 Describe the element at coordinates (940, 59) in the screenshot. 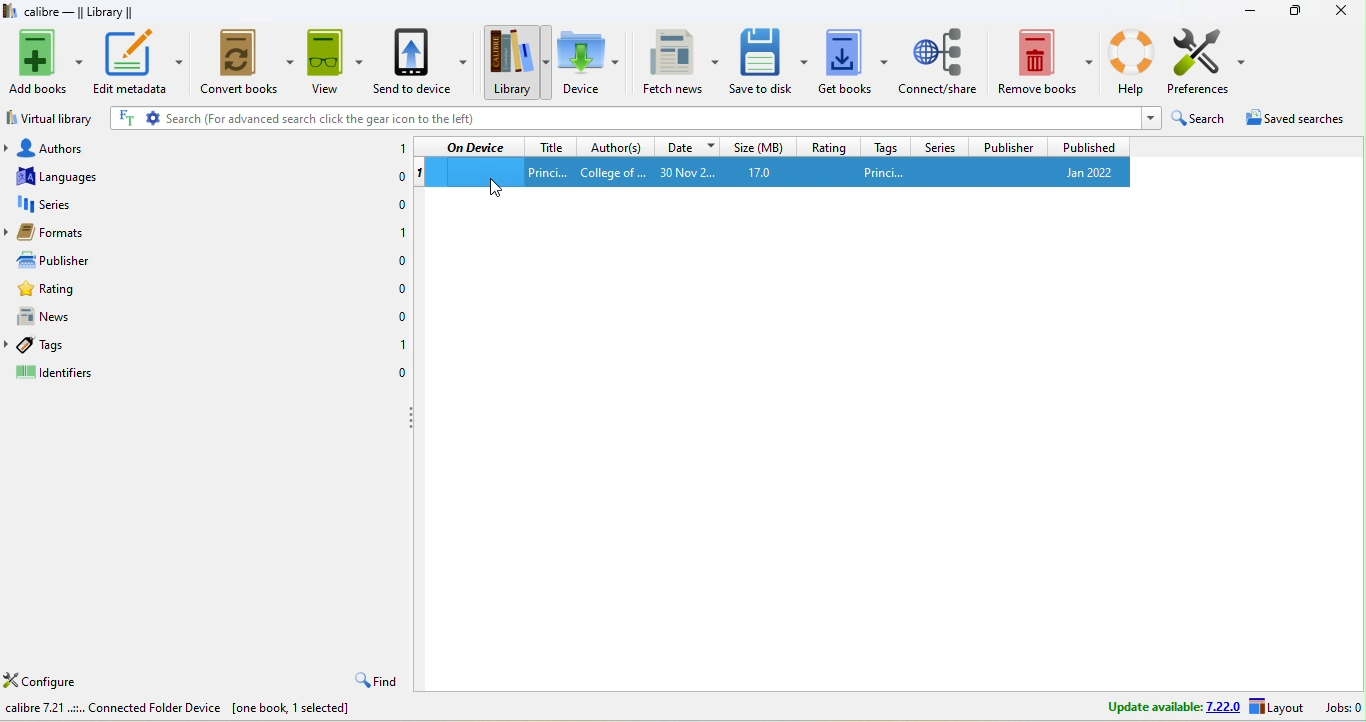

I see `connect/share` at that location.